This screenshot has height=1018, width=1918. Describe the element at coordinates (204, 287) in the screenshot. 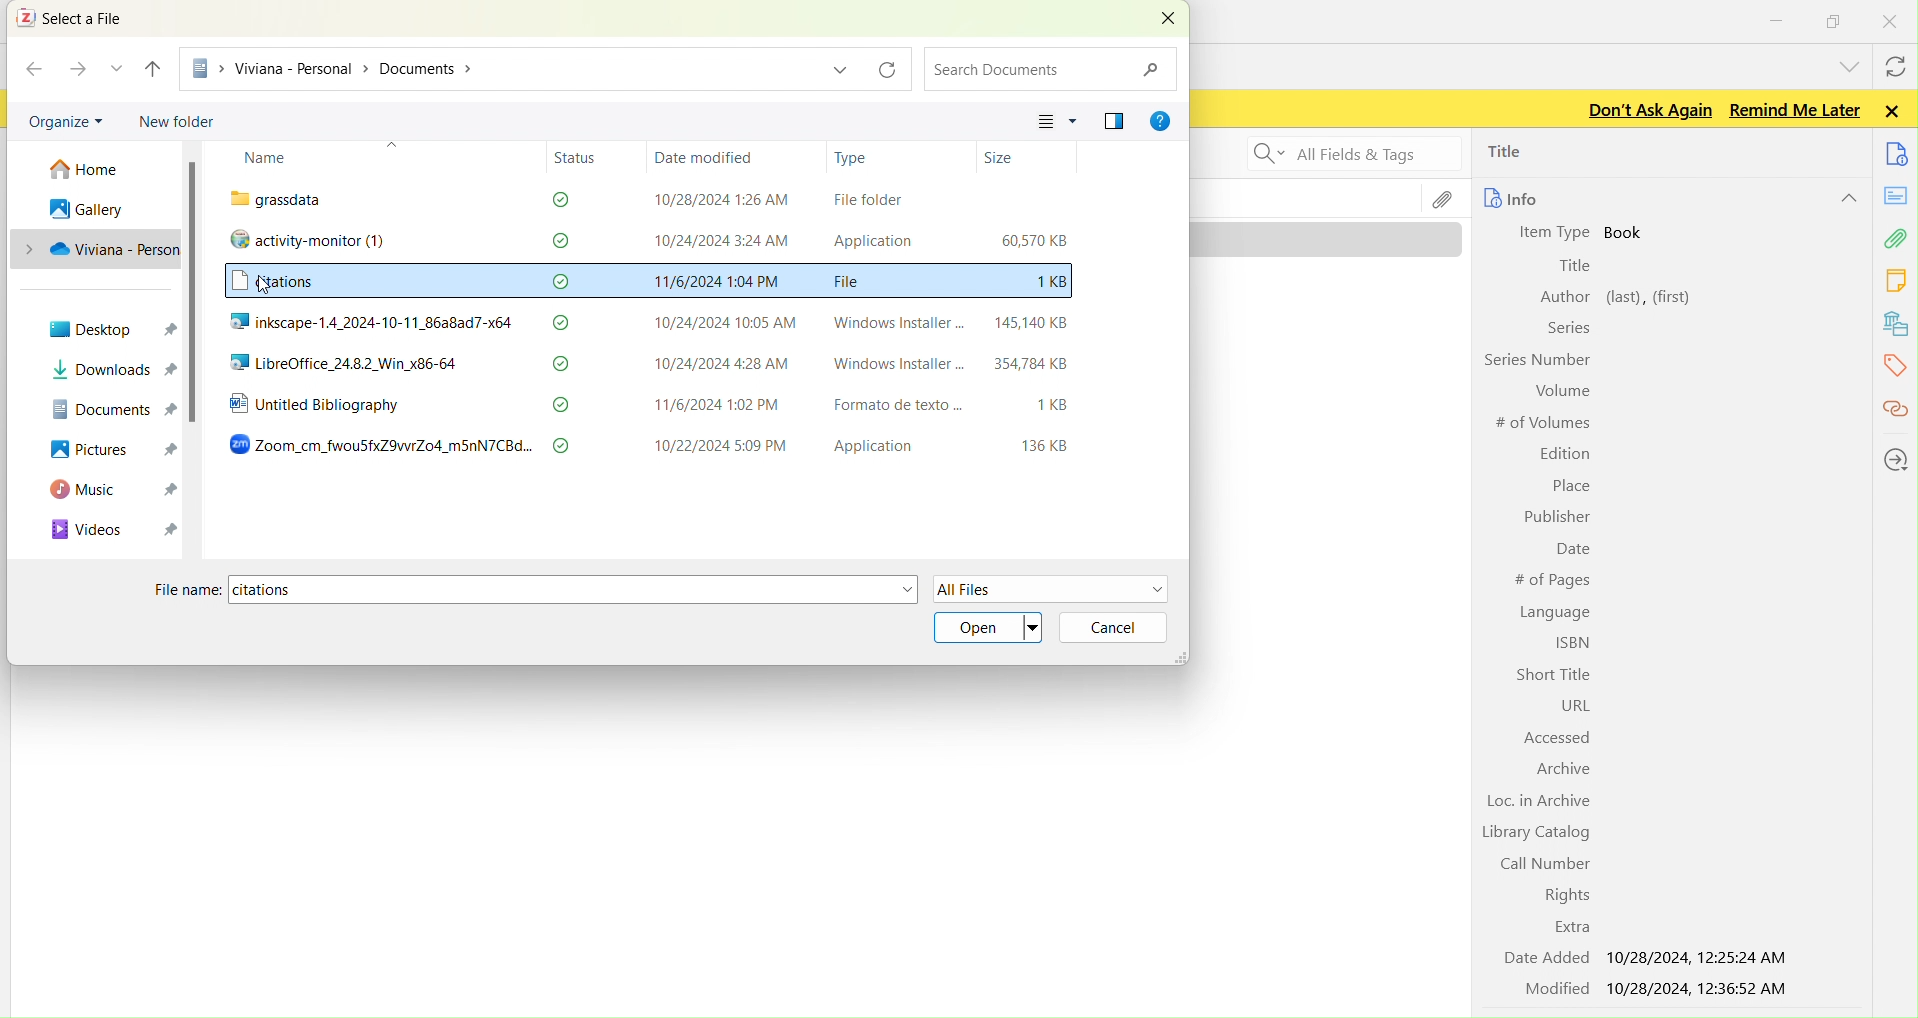

I see `scroll` at that location.